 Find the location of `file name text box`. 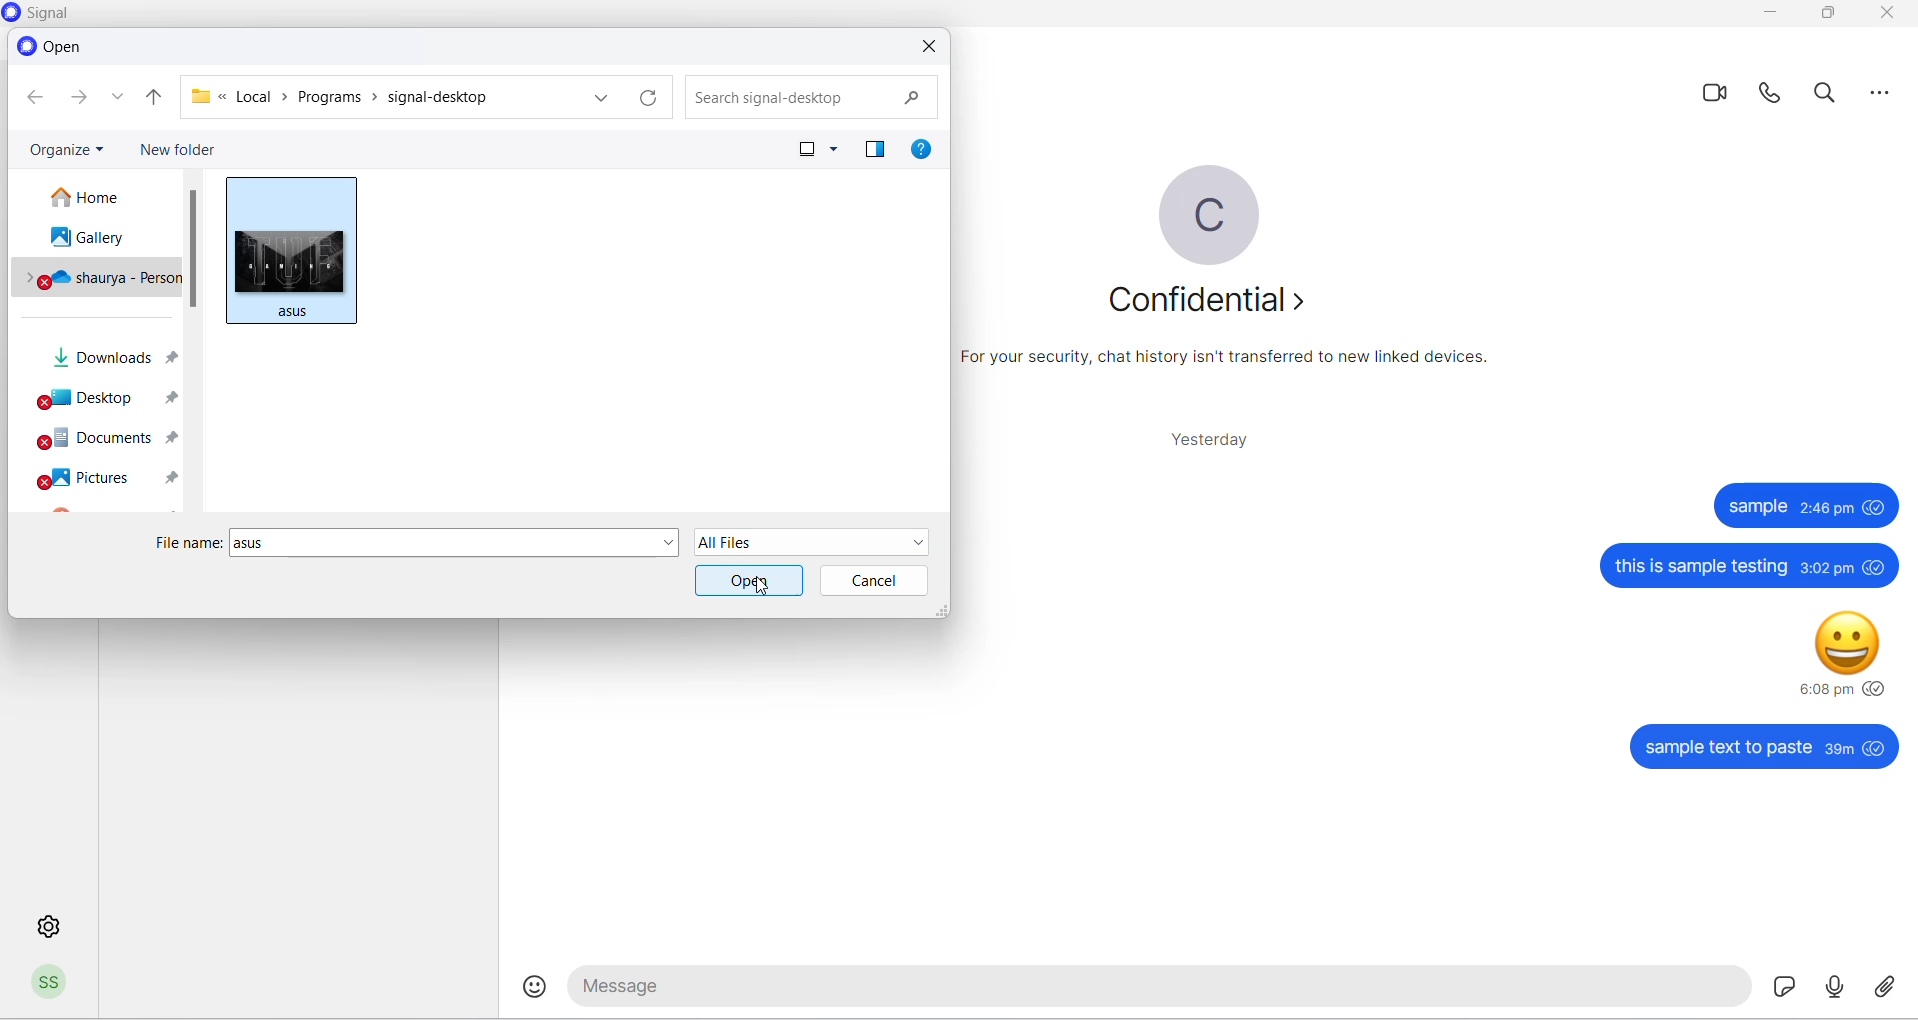

file name text box is located at coordinates (443, 543).